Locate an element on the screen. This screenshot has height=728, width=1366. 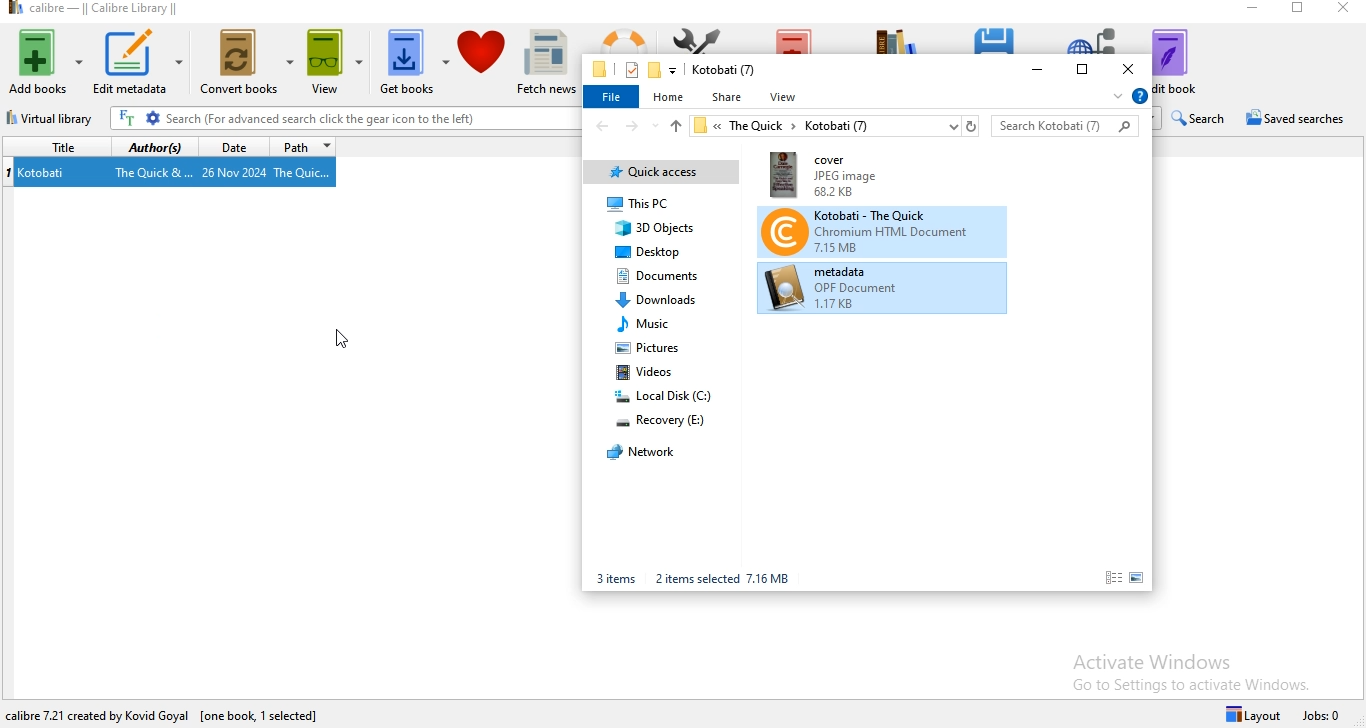
file name is located at coordinates (724, 70).